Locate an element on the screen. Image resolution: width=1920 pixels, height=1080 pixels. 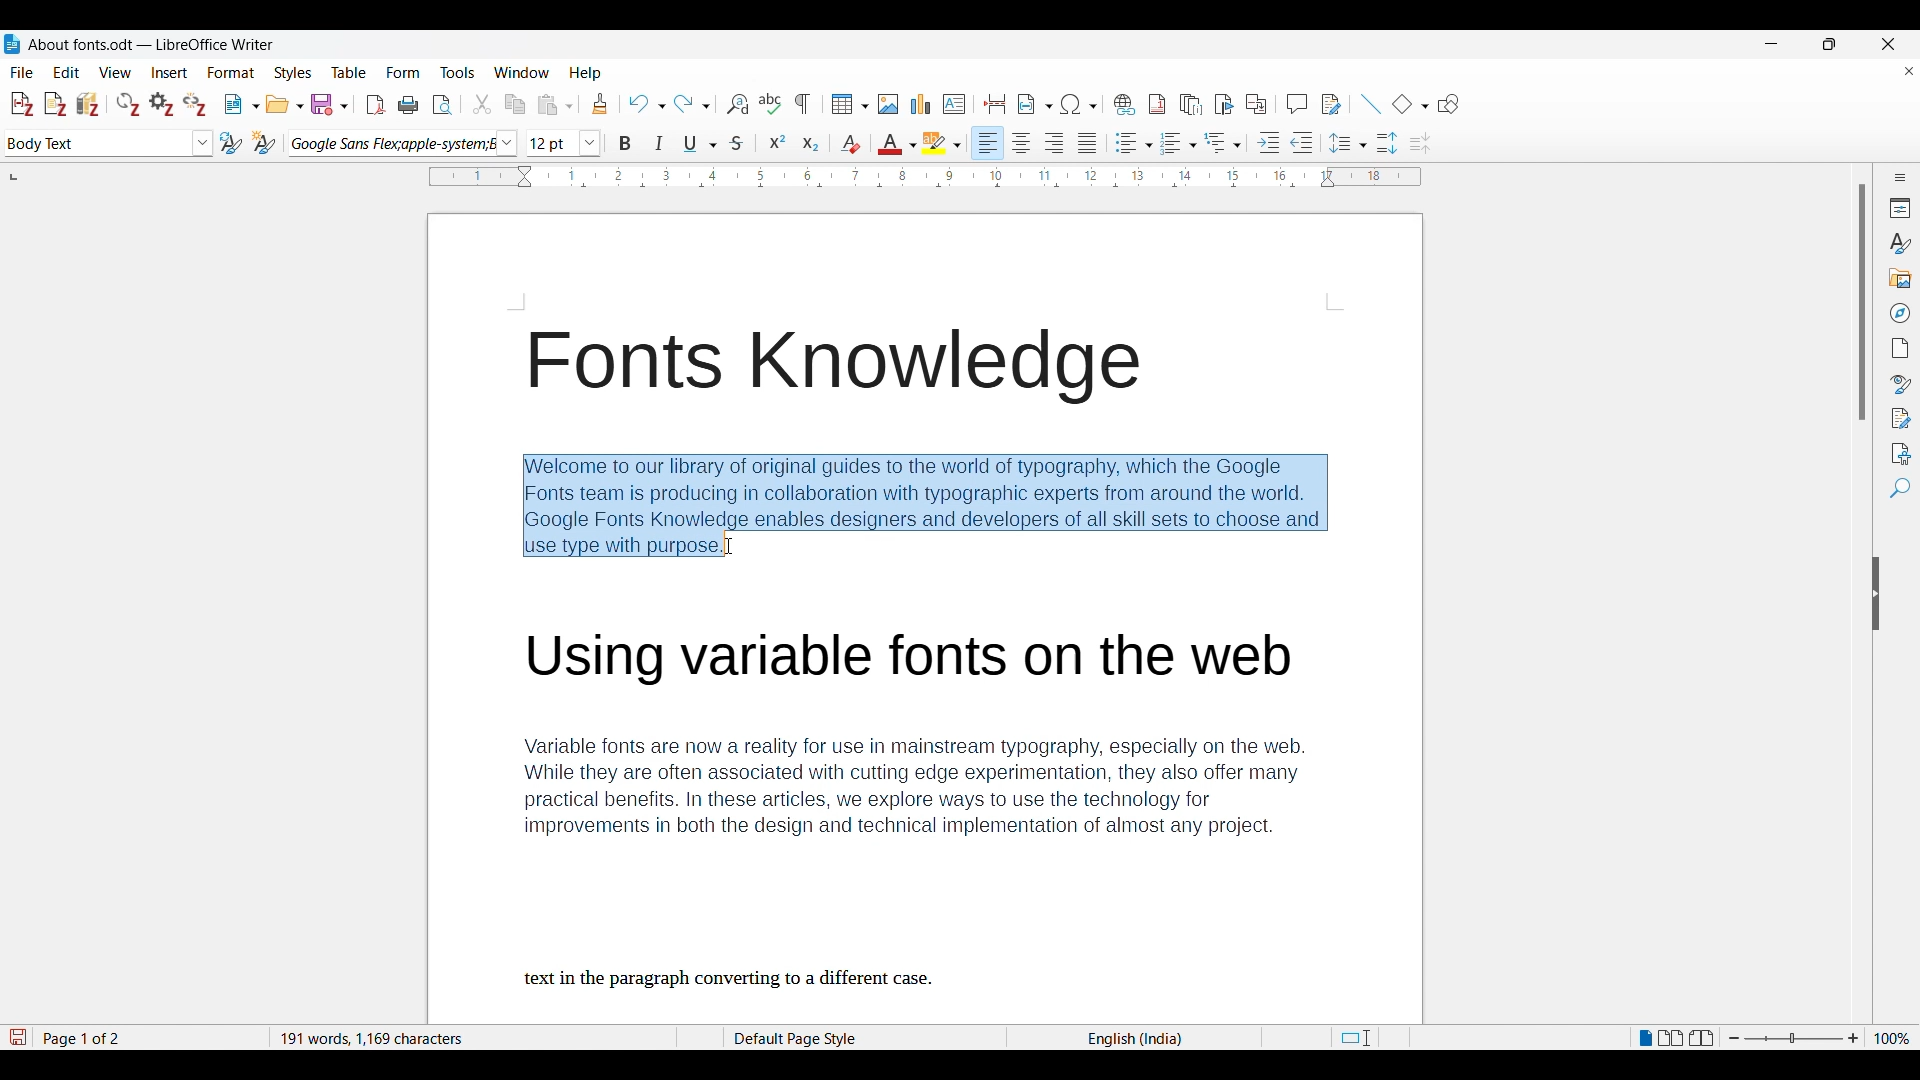
Show in smaller tab is located at coordinates (1829, 44).